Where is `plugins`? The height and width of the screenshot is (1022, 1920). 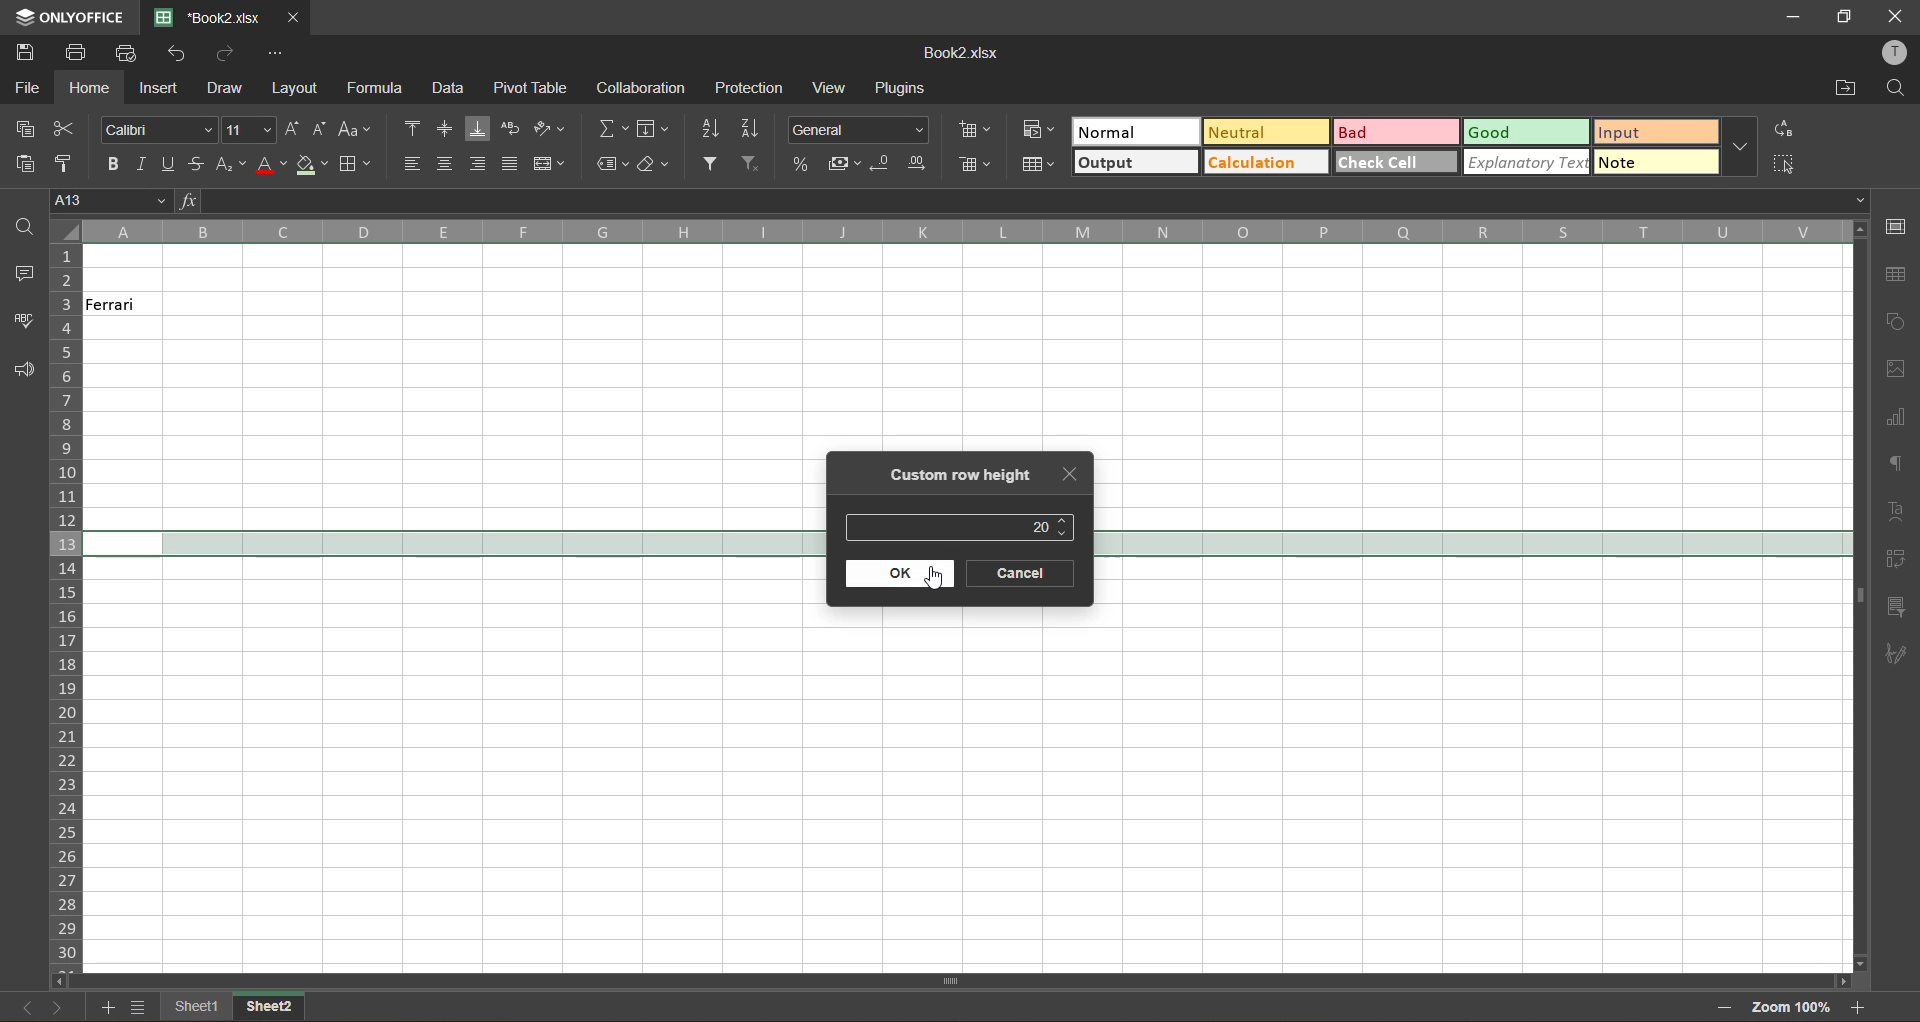 plugins is located at coordinates (899, 85).